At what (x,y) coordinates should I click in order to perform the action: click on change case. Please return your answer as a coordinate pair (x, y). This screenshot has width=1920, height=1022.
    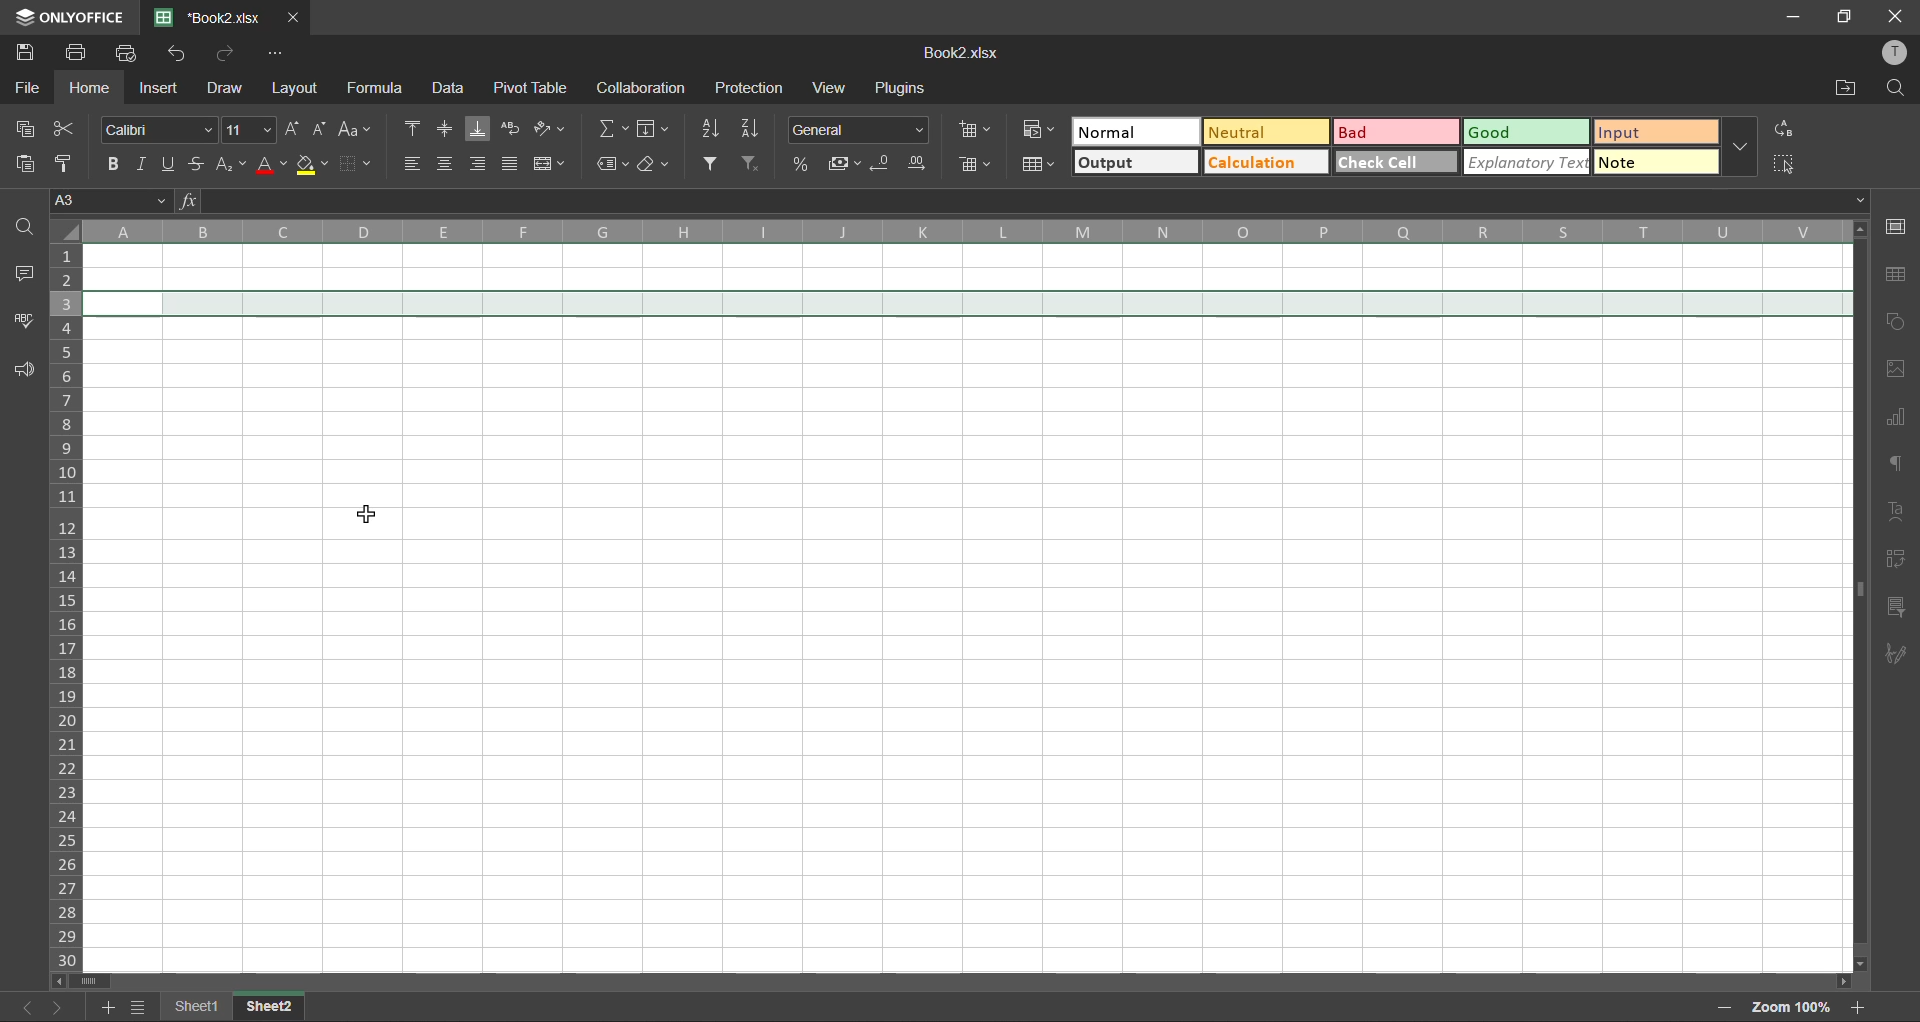
    Looking at the image, I should click on (358, 128).